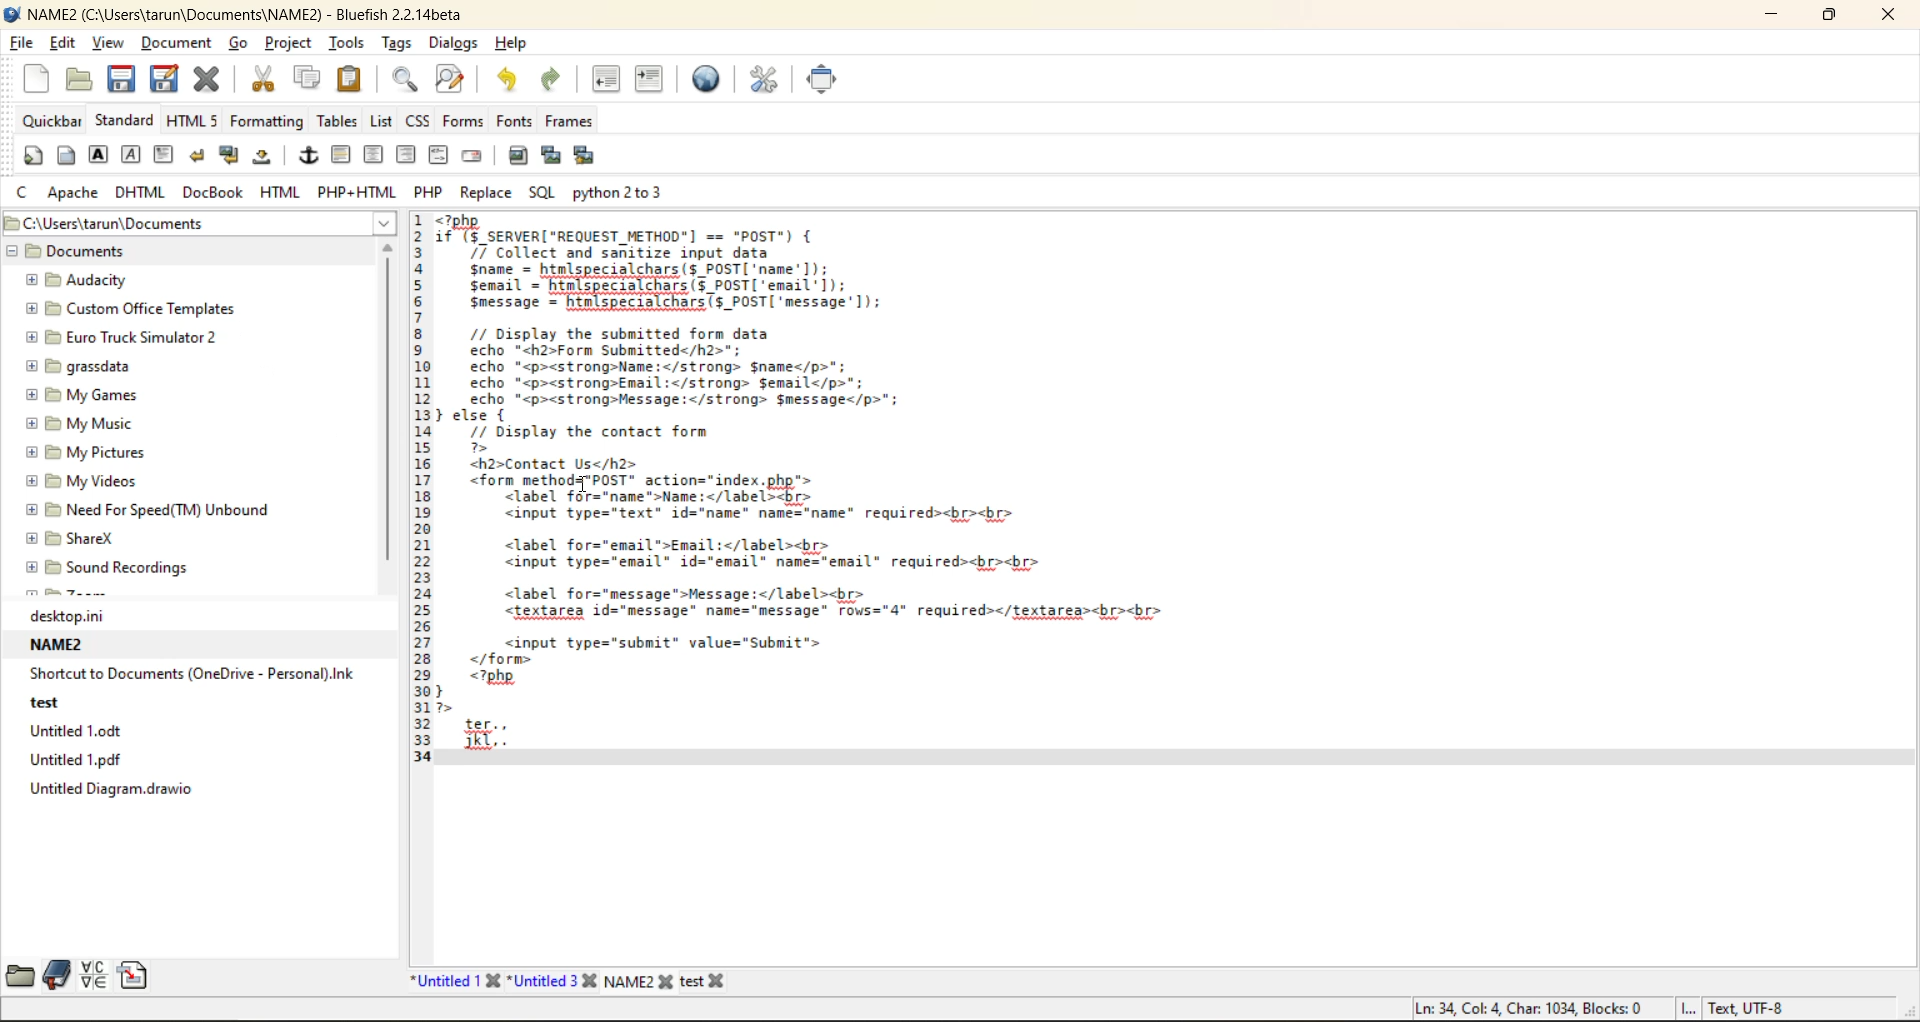 This screenshot has height=1022, width=1920. Describe the element at coordinates (1828, 17) in the screenshot. I see `maximize` at that location.